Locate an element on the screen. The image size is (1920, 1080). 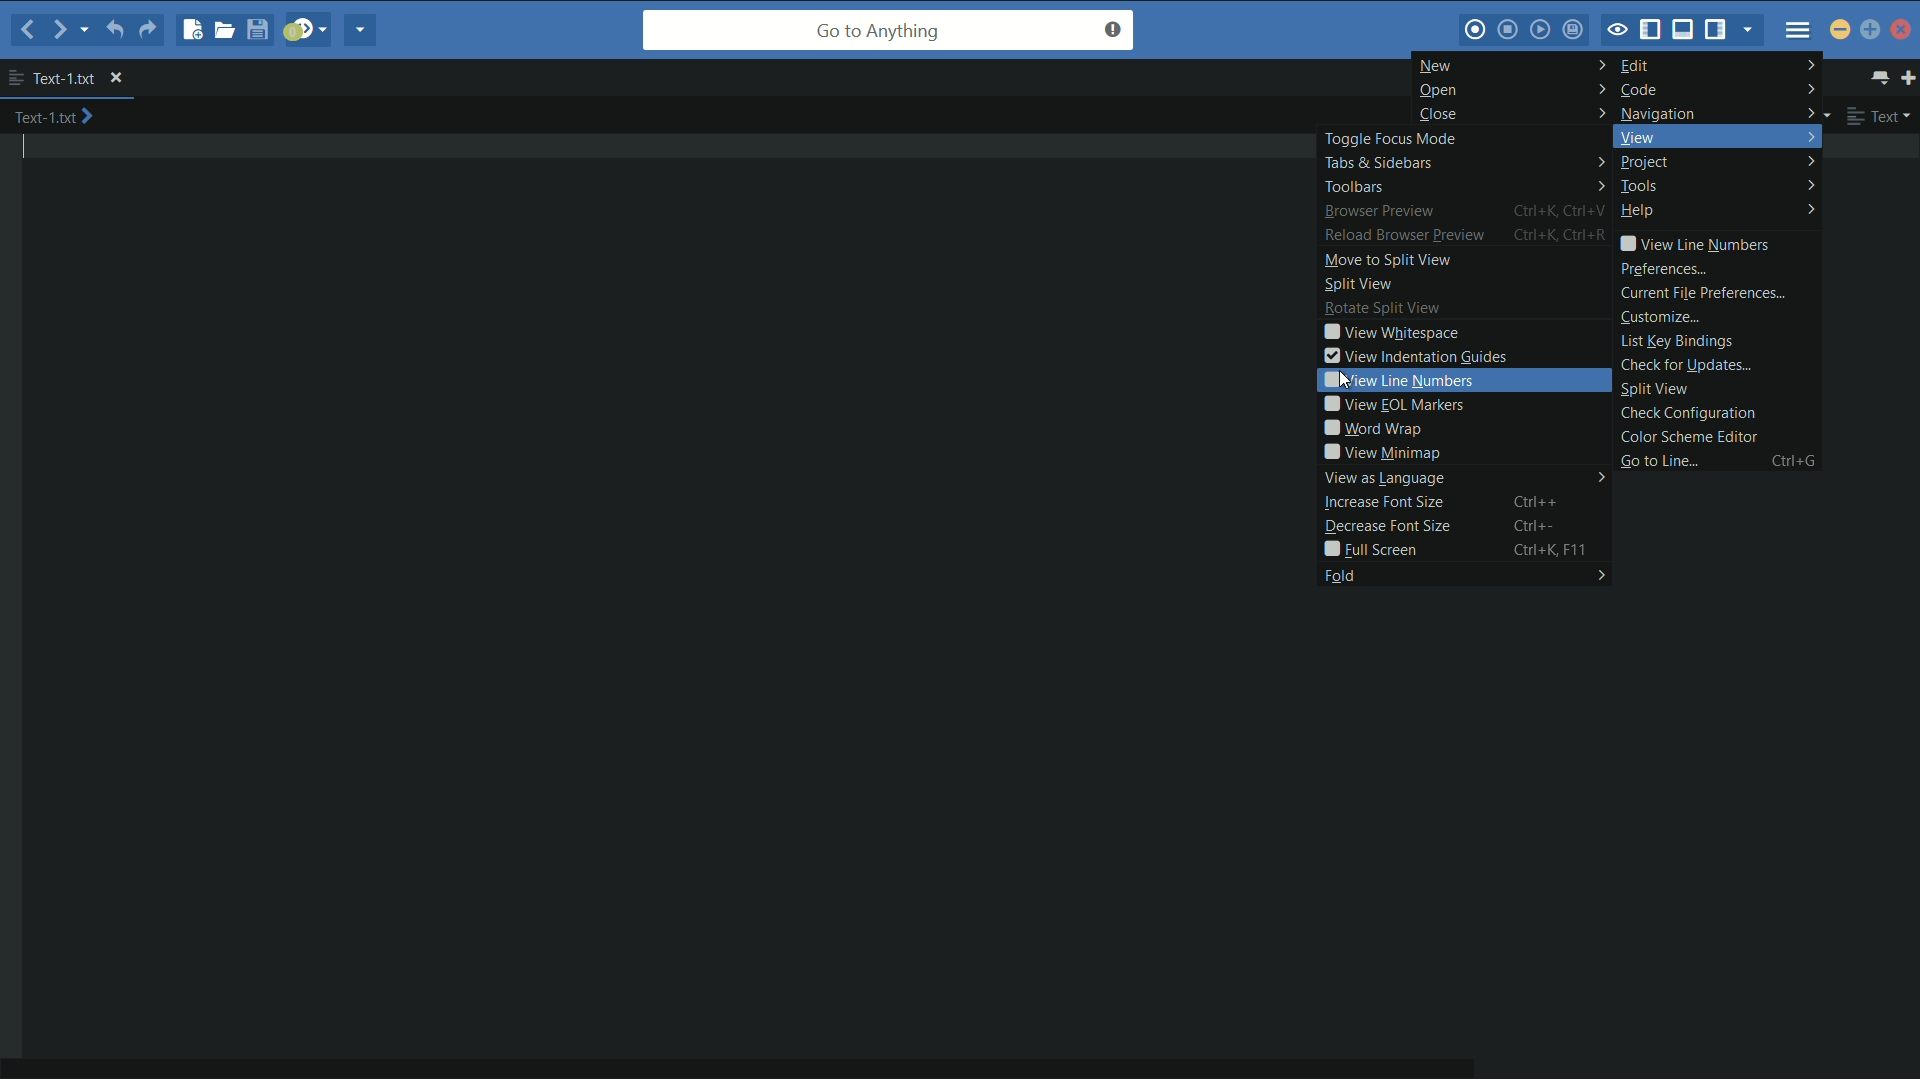
stop macro is located at coordinates (1507, 32).